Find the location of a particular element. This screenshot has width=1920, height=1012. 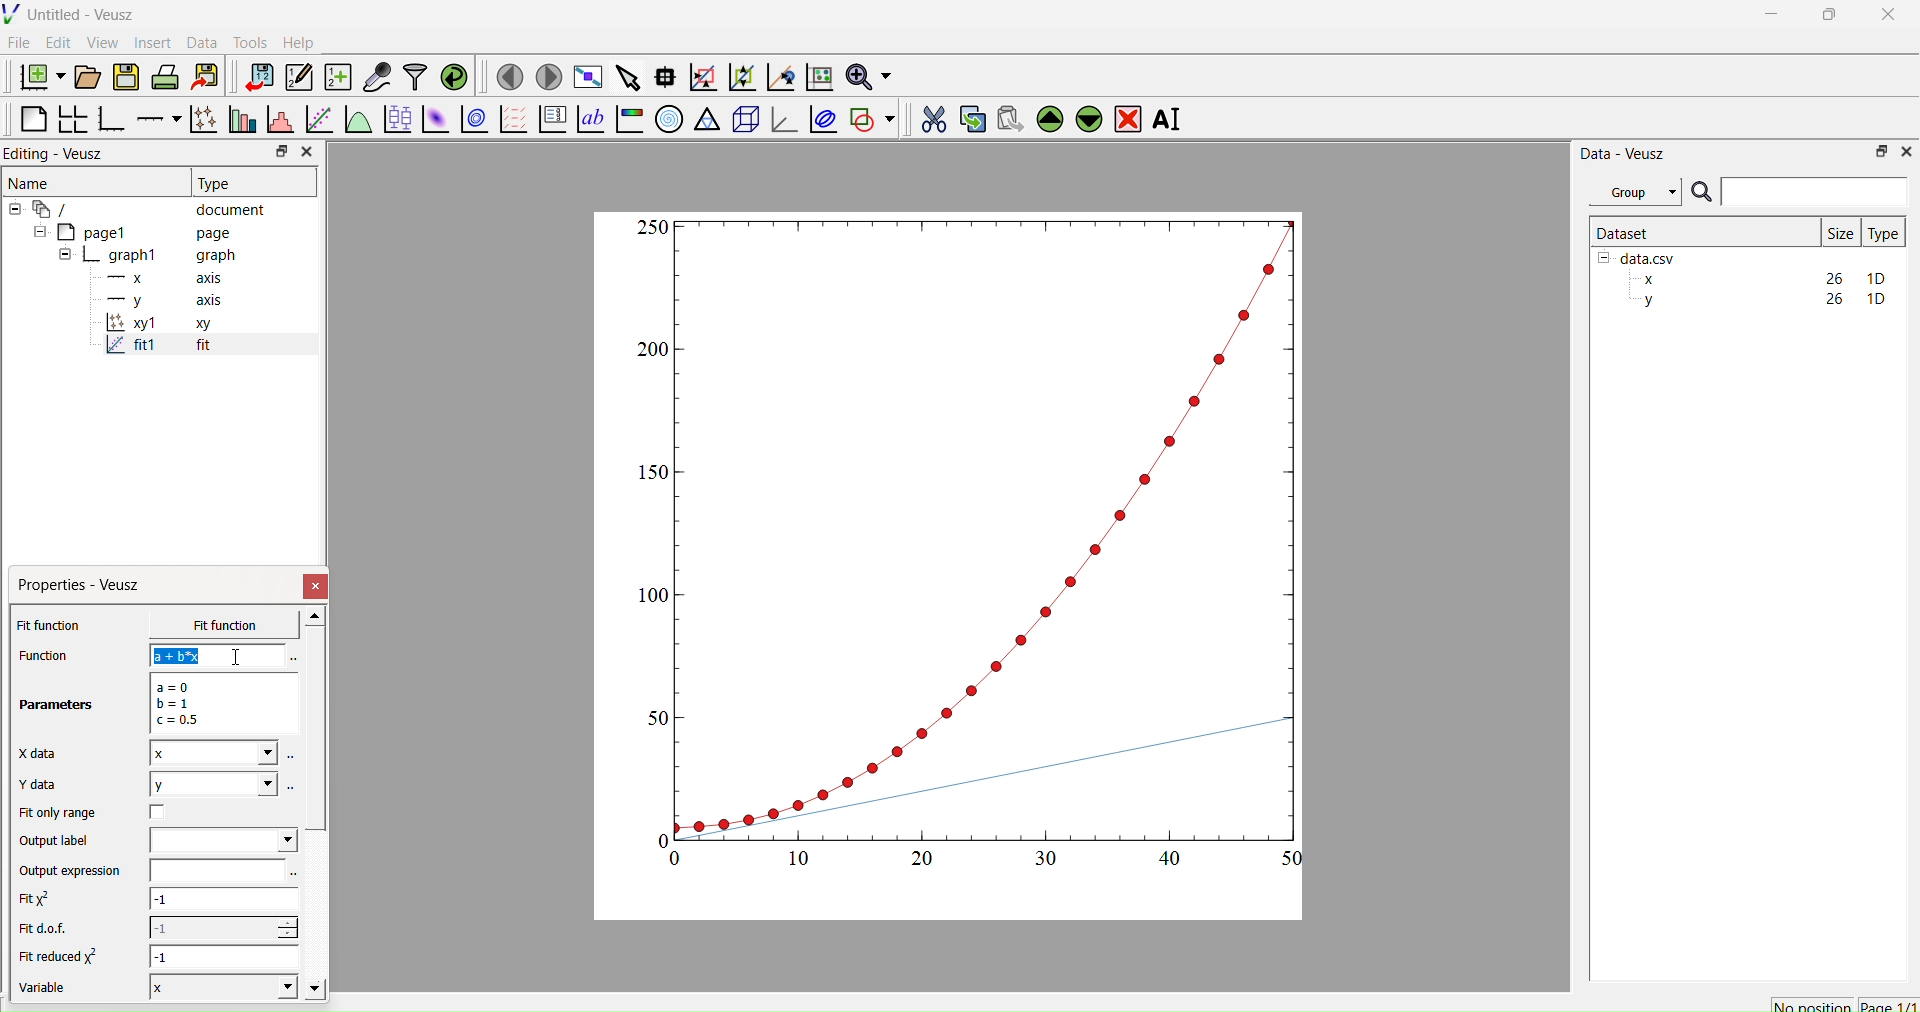

Fit a function to data is located at coordinates (318, 121).